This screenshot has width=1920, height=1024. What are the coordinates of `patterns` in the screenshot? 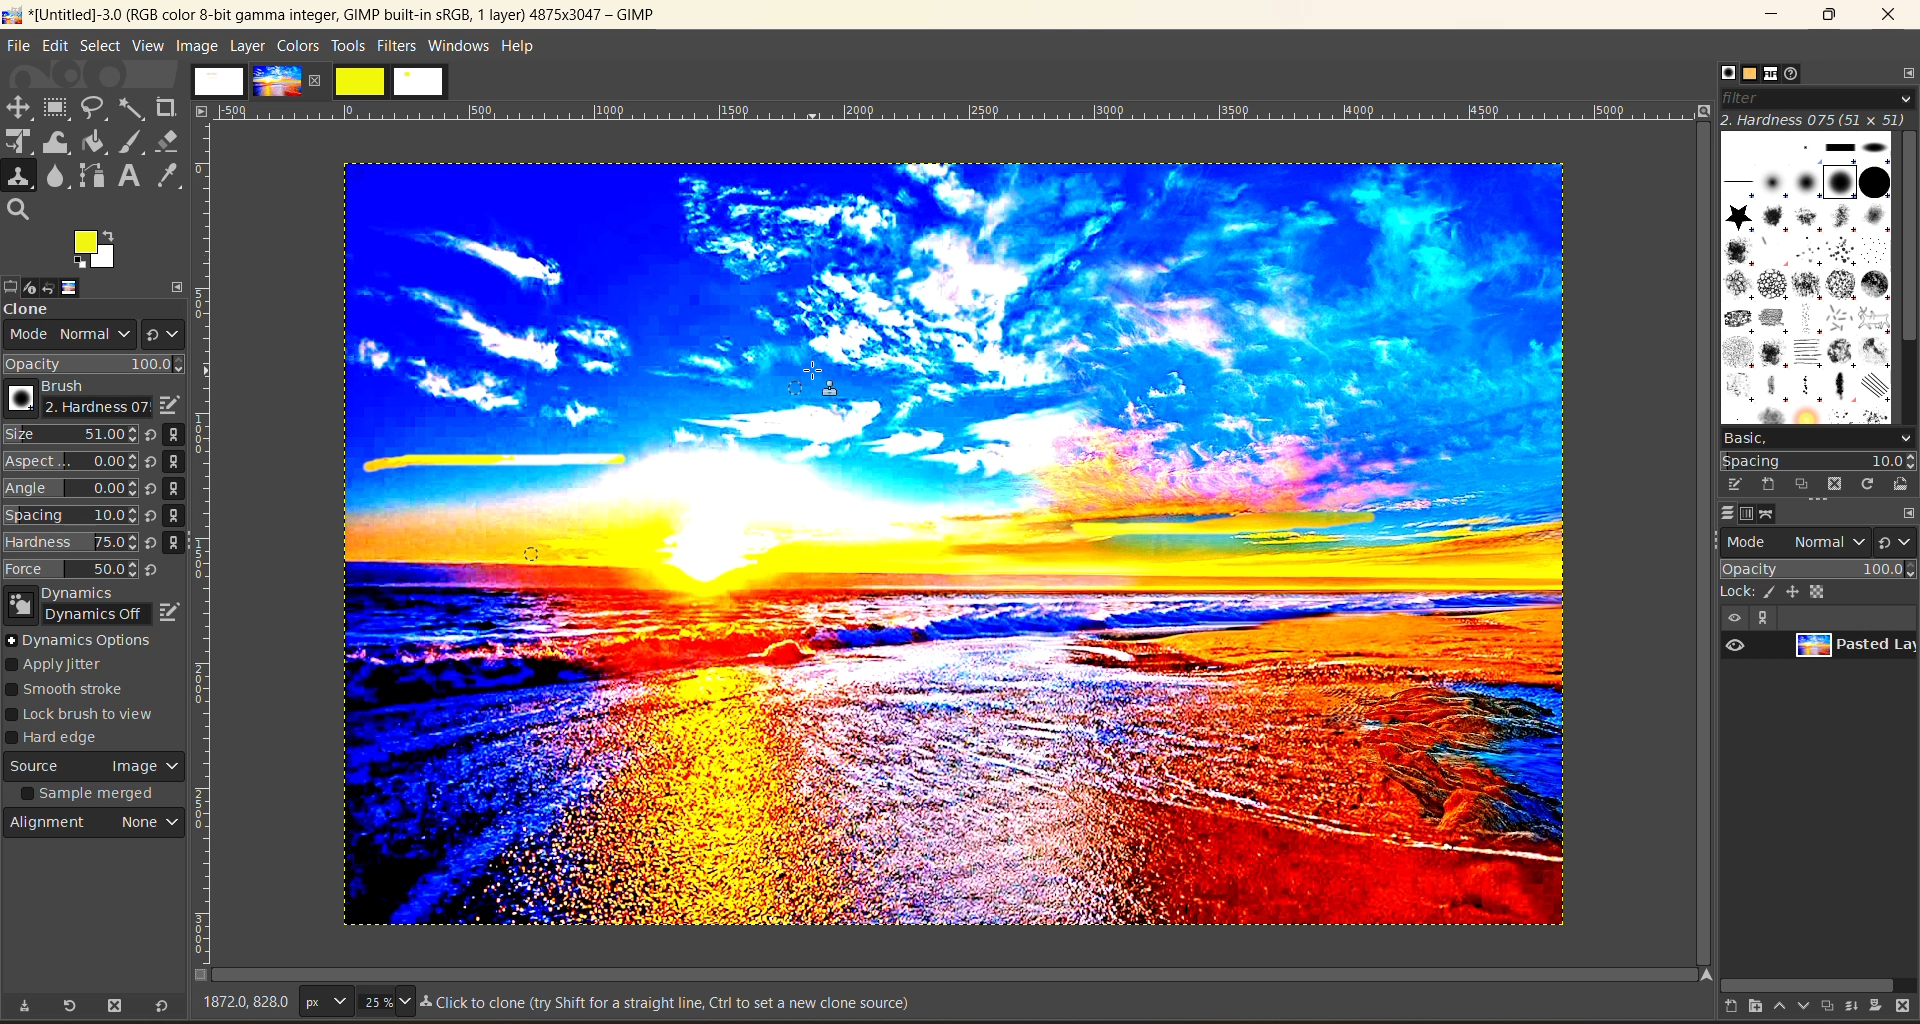 It's located at (1747, 75).